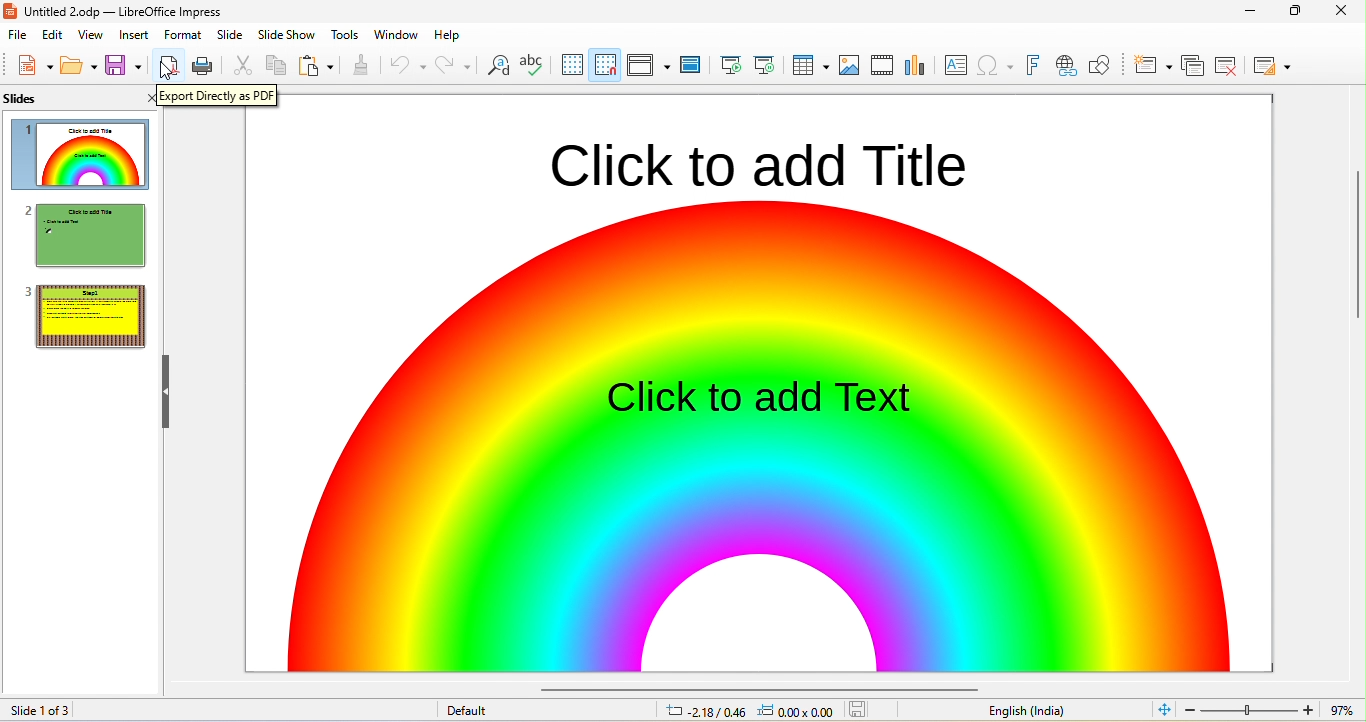 This screenshot has width=1366, height=722. What do you see at coordinates (343, 34) in the screenshot?
I see `tools` at bounding box center [343, 34].